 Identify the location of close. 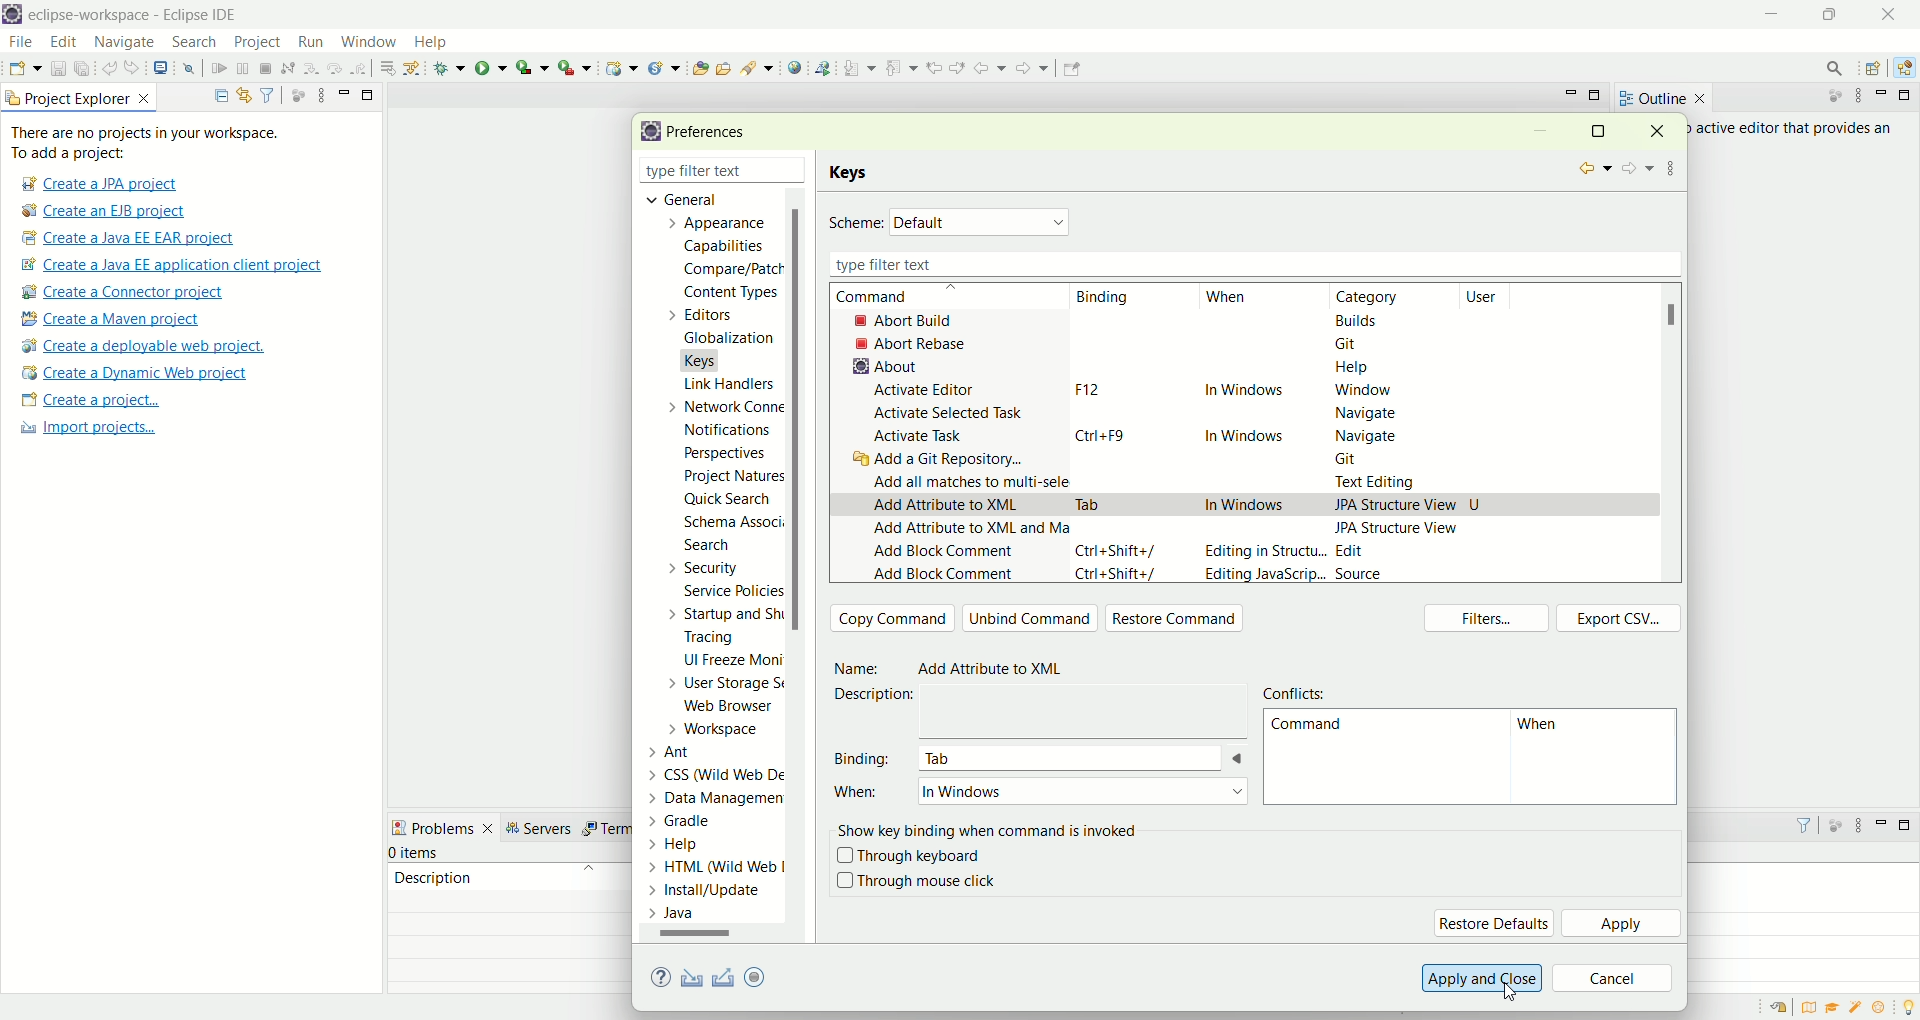
(1894, 14).